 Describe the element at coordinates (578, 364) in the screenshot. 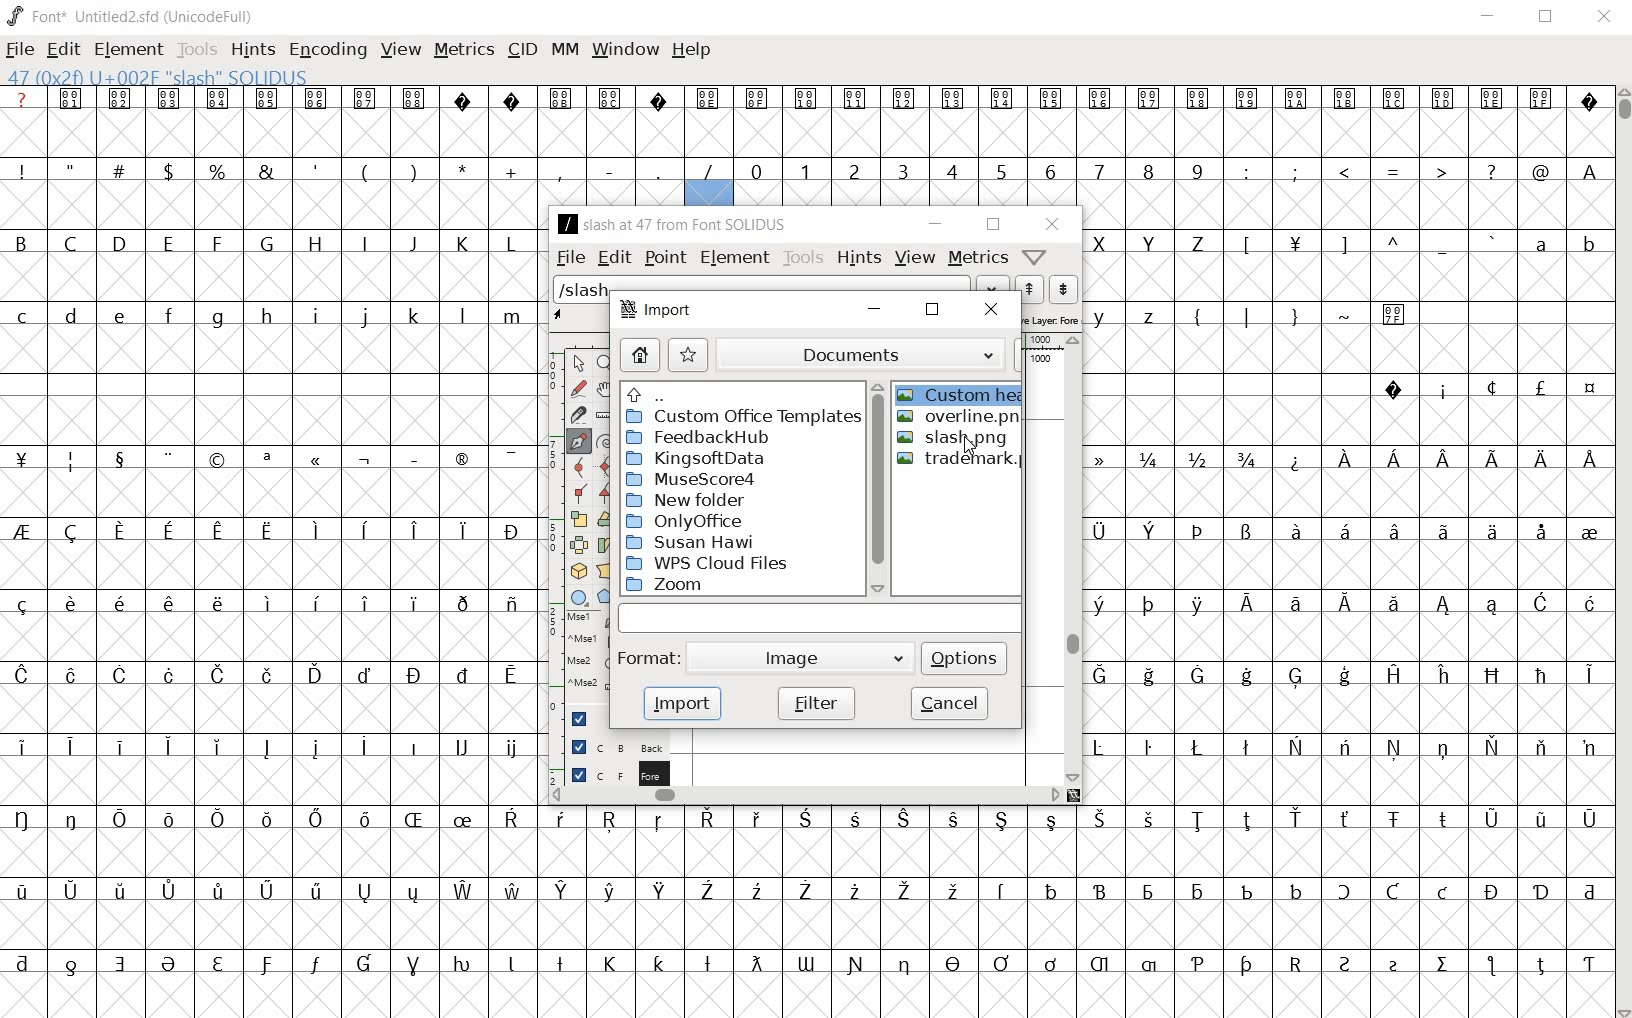

I see `pointer` at that location.